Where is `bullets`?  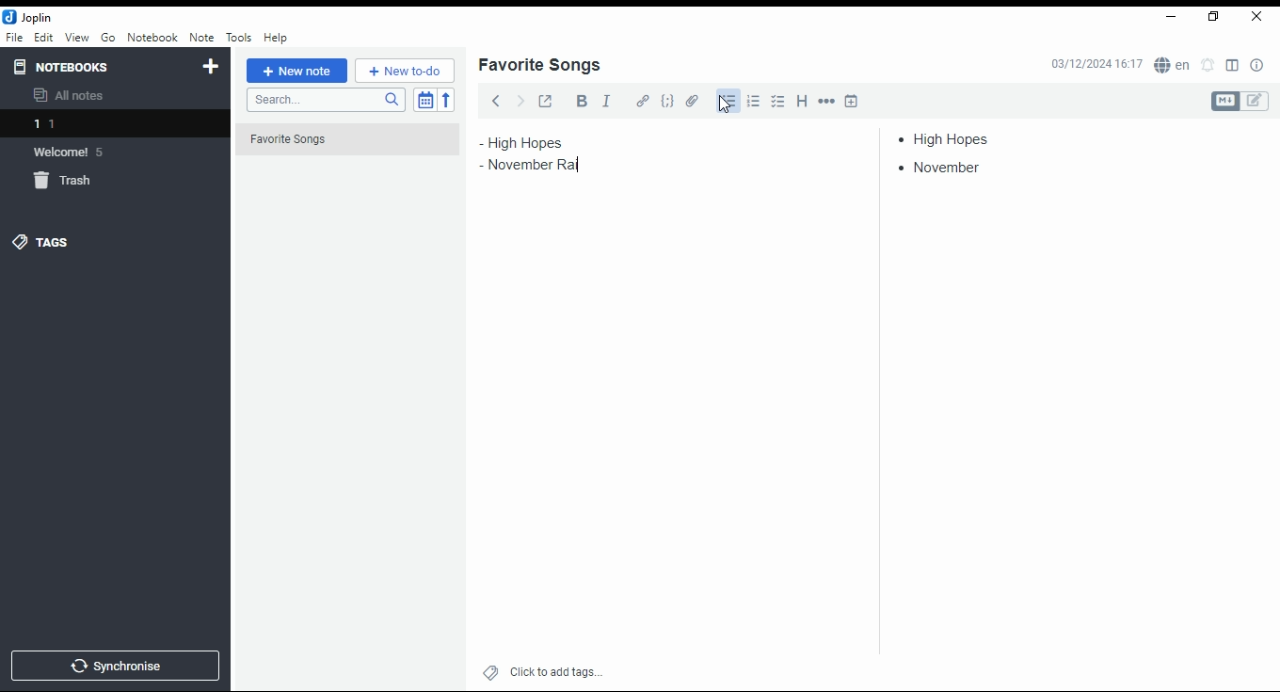
bullets is located at coordinates (728, 102).